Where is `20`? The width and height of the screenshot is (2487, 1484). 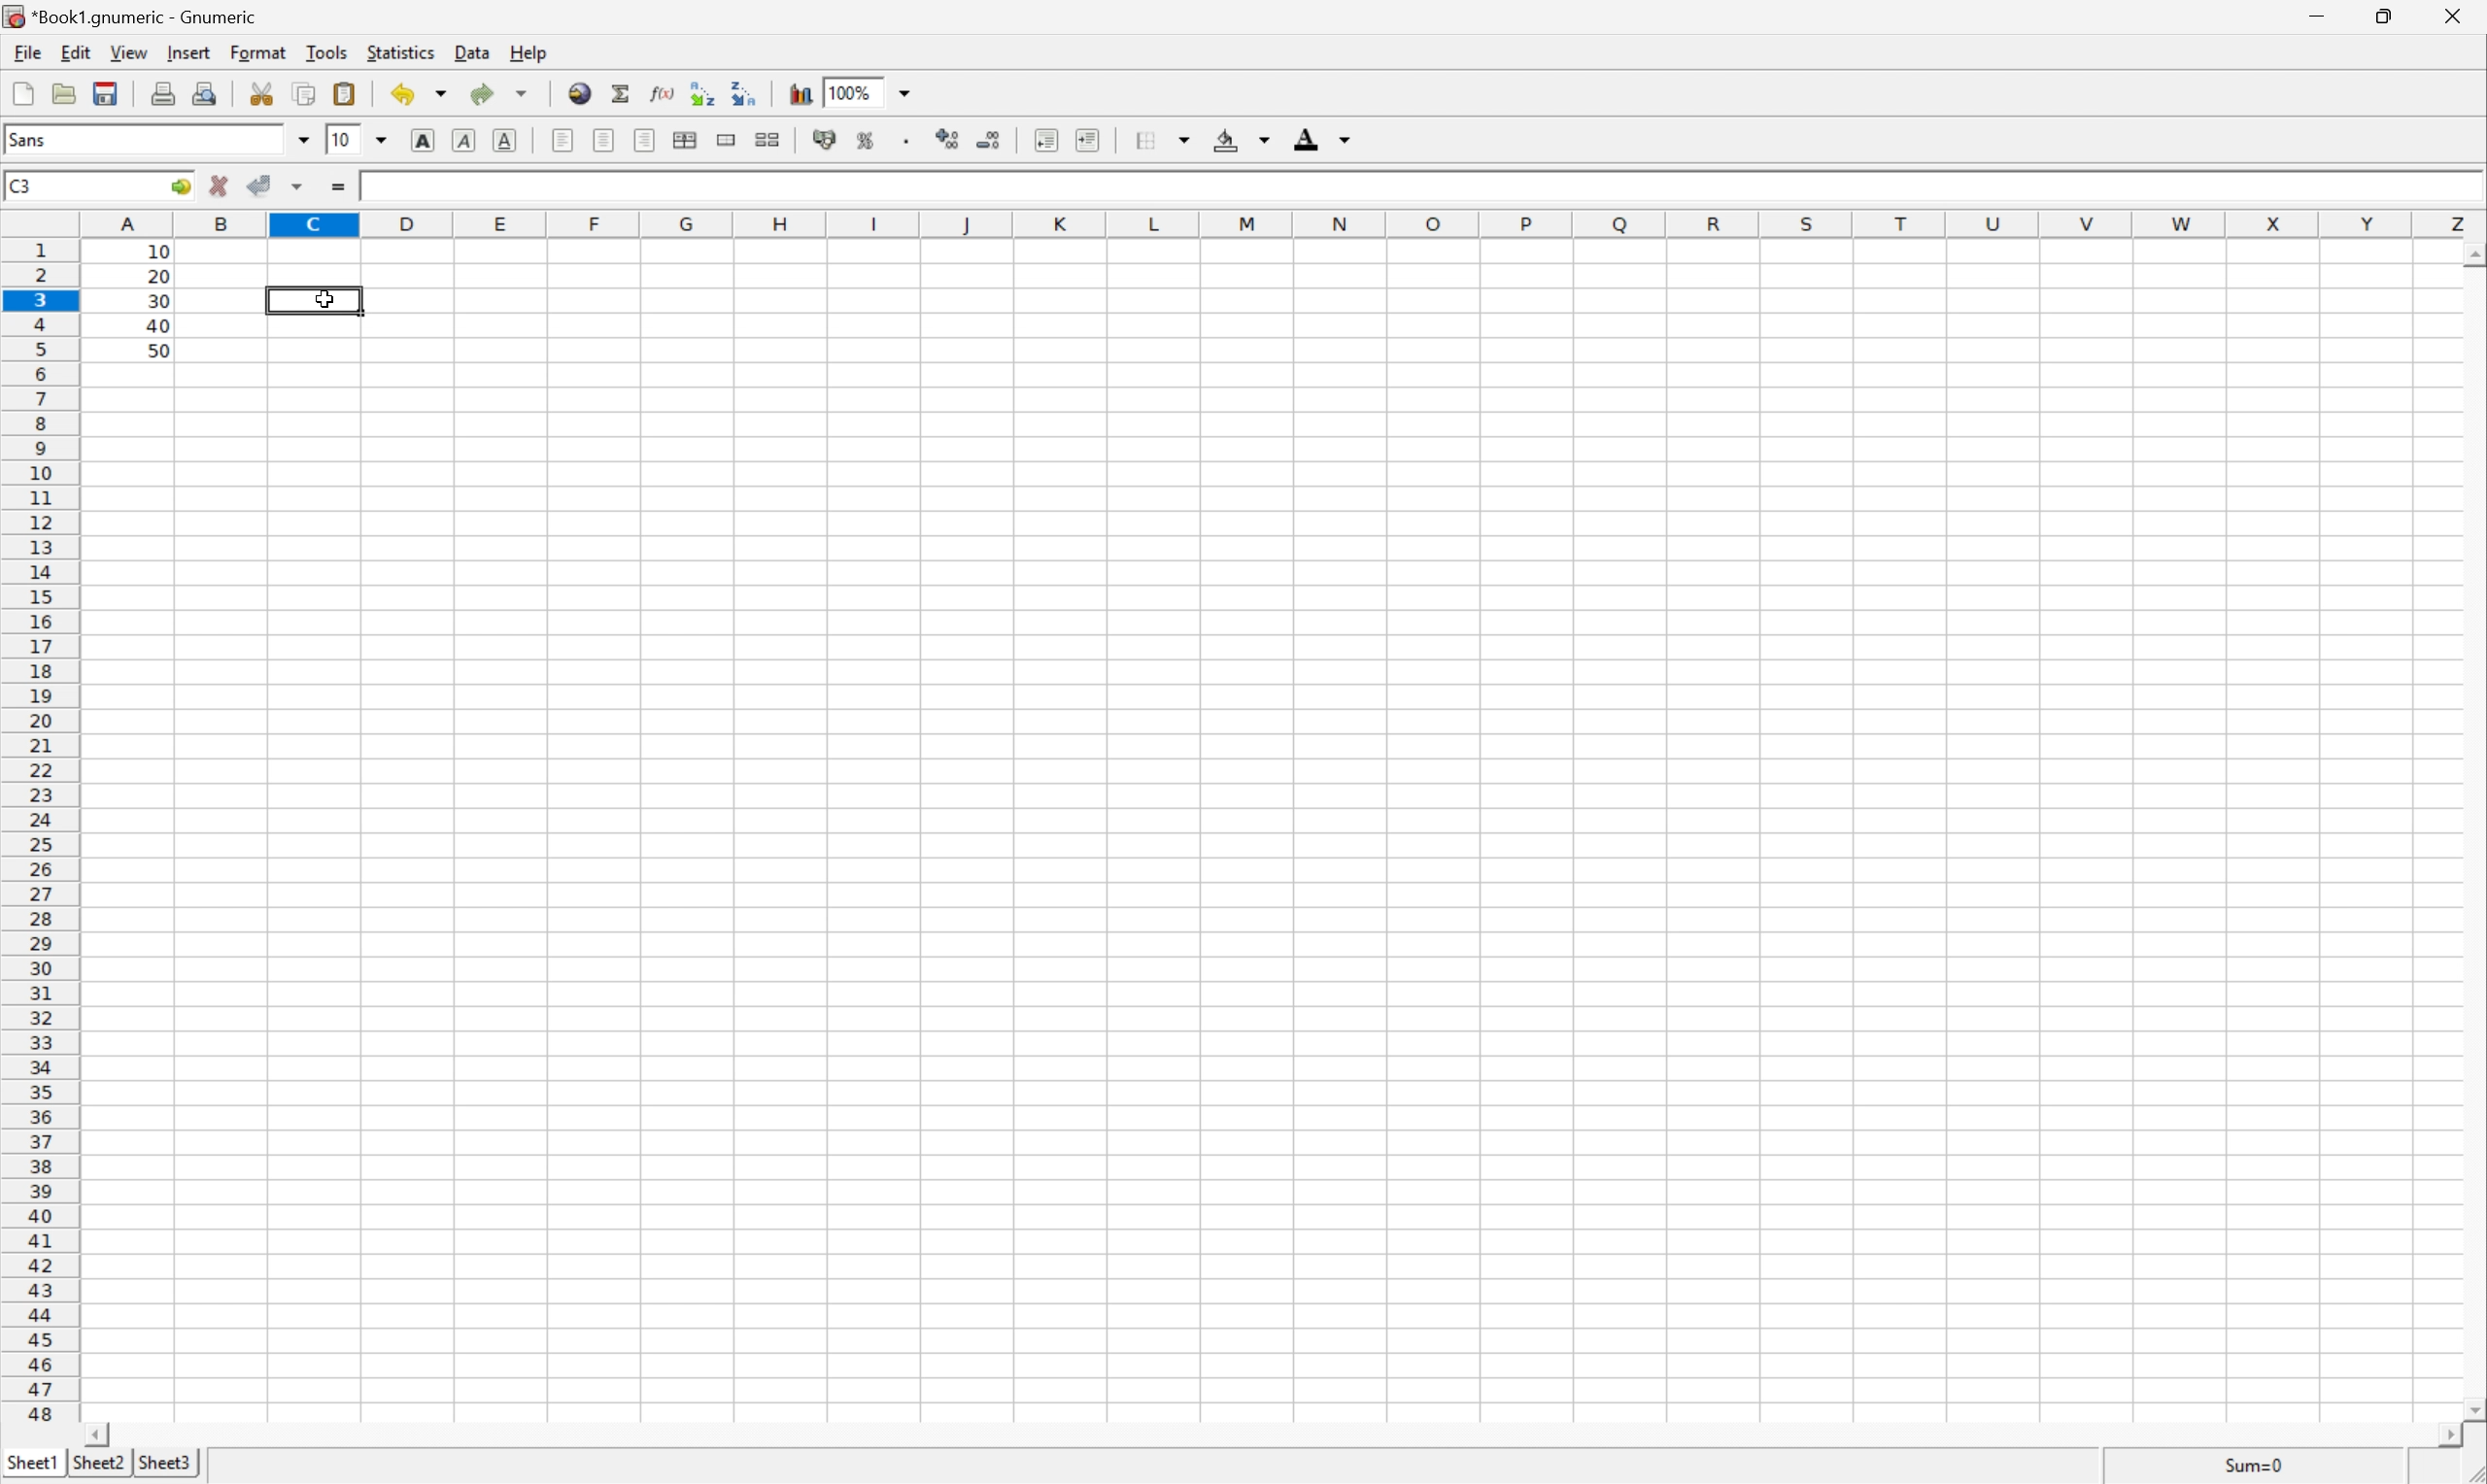
20 is located at coordinates (160, 276).